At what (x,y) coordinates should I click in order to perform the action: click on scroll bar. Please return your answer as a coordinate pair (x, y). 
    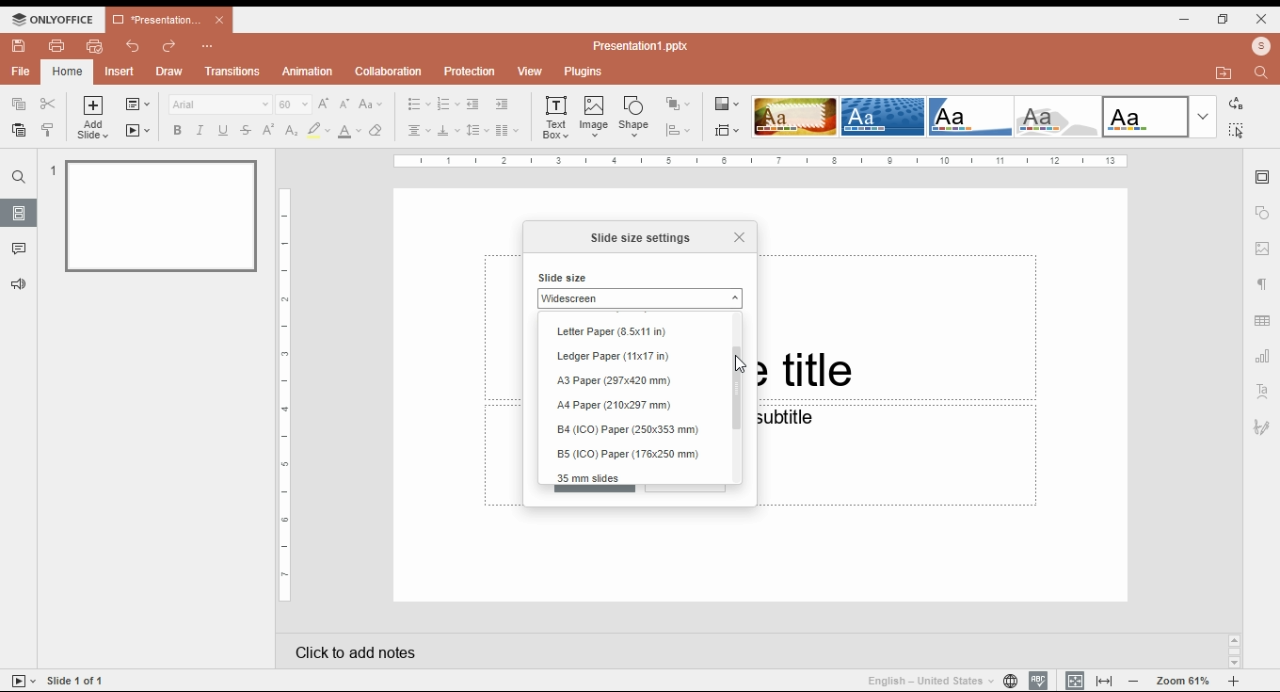
    Looking at the image, I should click on (741, 395).